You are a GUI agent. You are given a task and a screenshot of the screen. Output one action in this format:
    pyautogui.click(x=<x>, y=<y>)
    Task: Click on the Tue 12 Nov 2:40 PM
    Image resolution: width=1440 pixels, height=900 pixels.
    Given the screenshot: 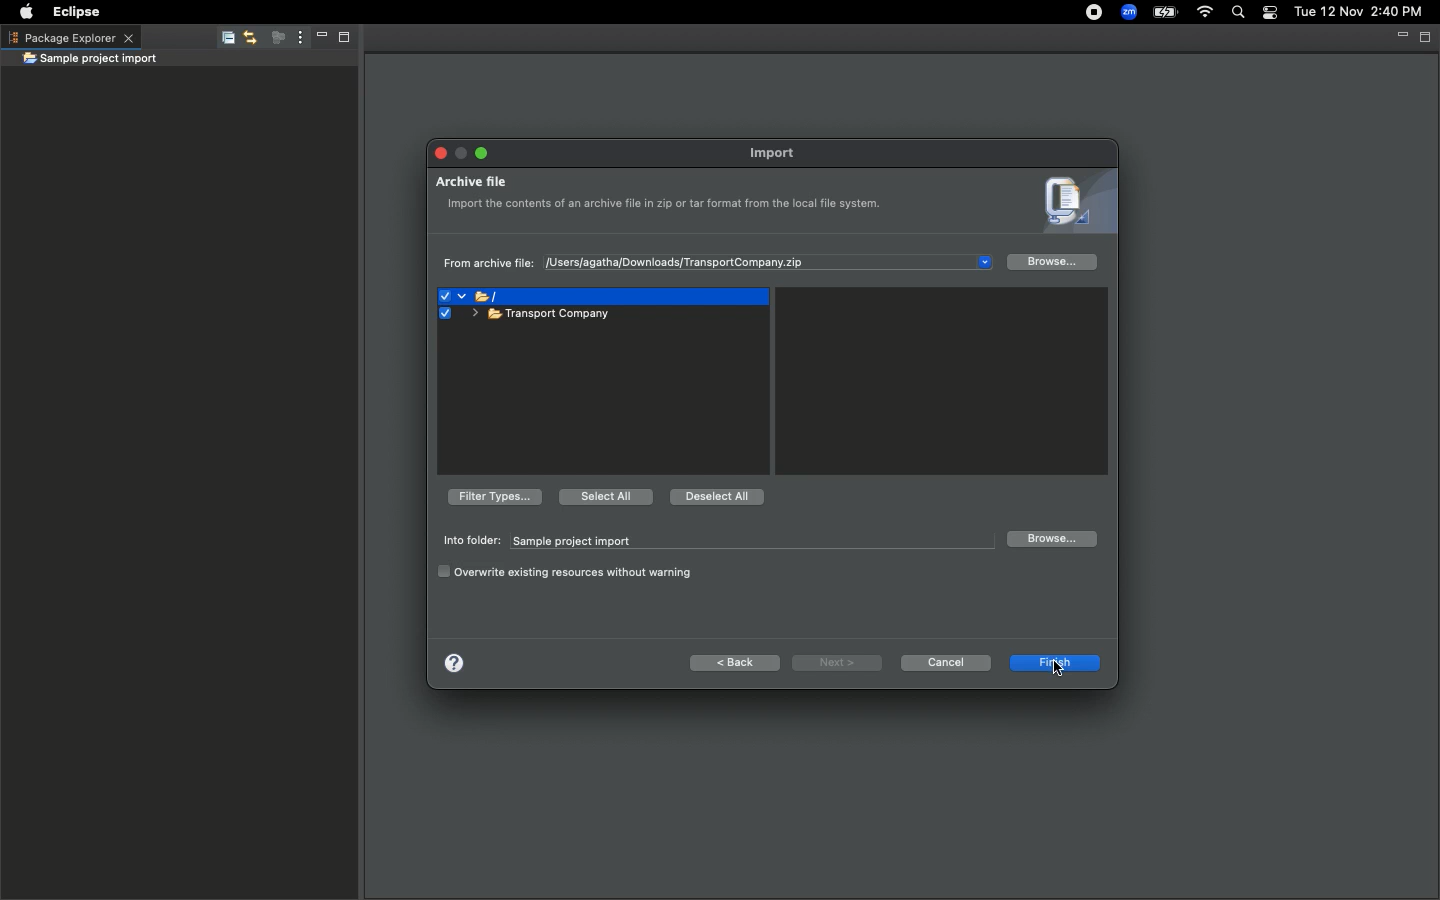 What is the action you would take?
    pyautogui.click(x=1358, y=12)
    